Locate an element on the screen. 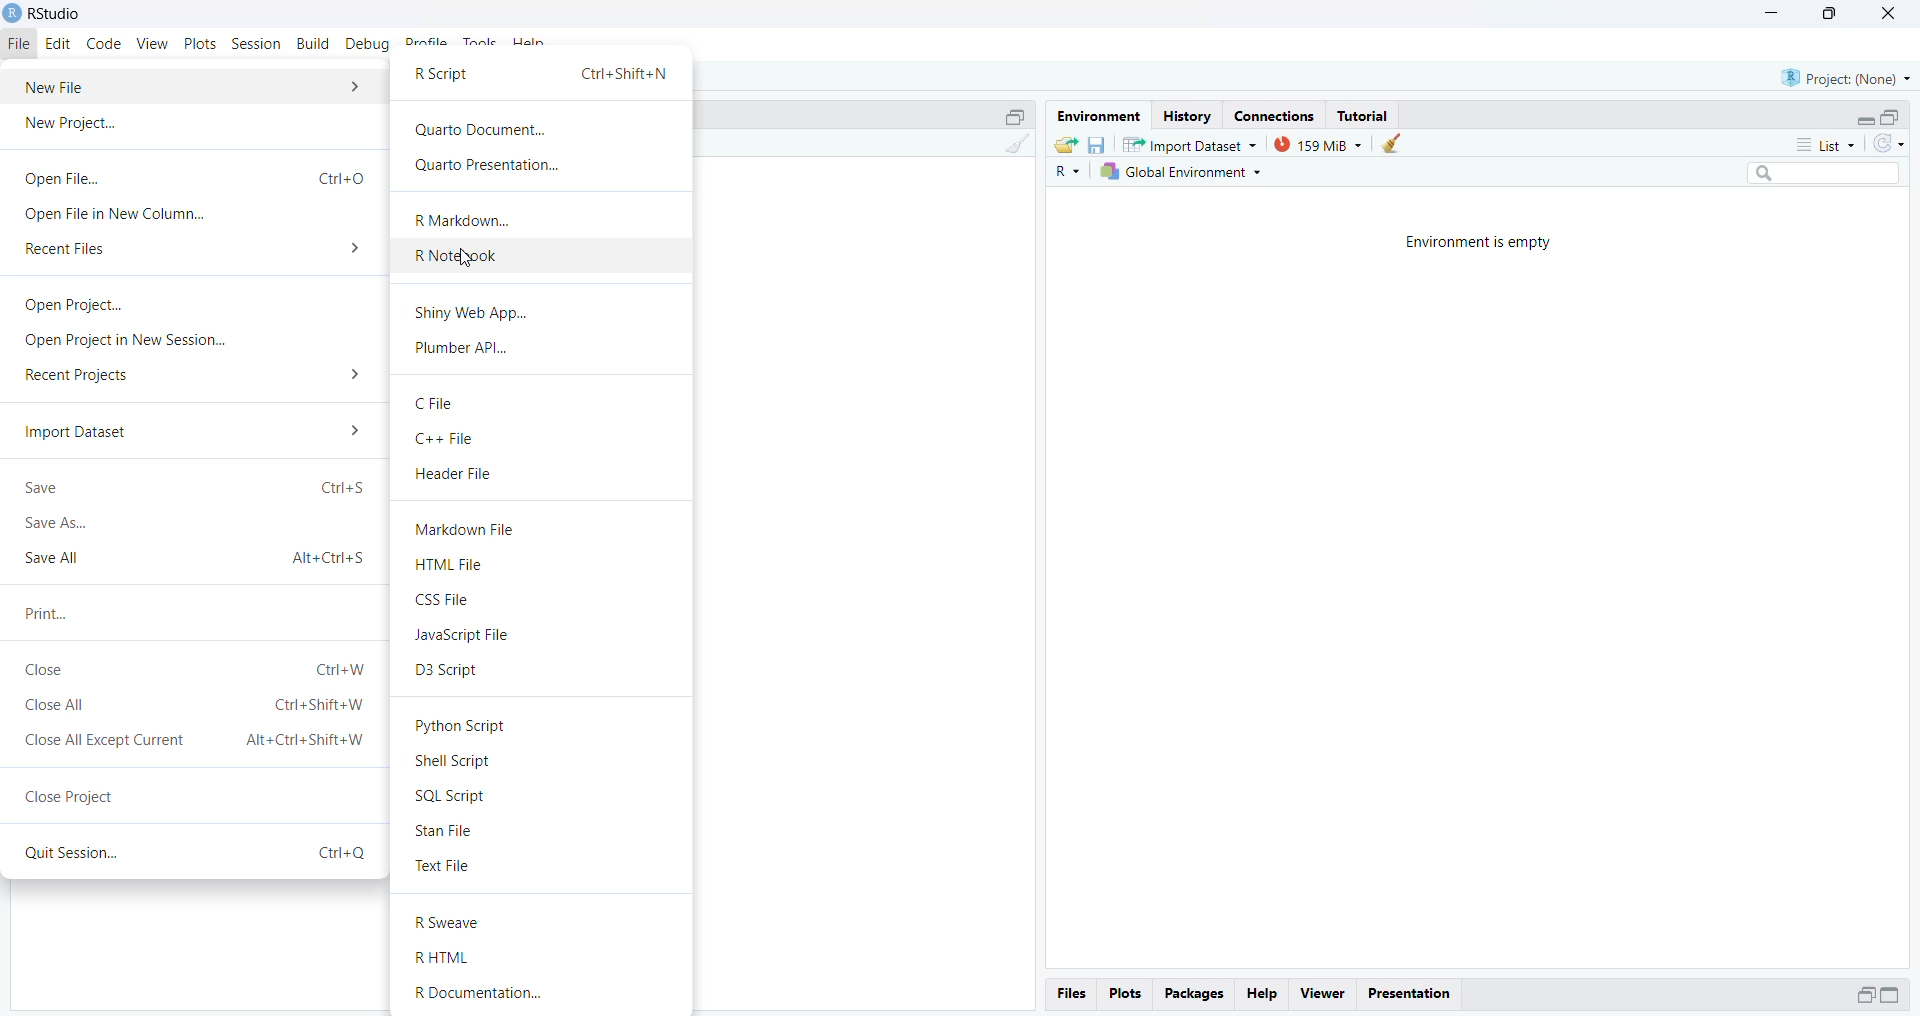  Open File... Ctrl+0 is located at coordinates (193, 177).